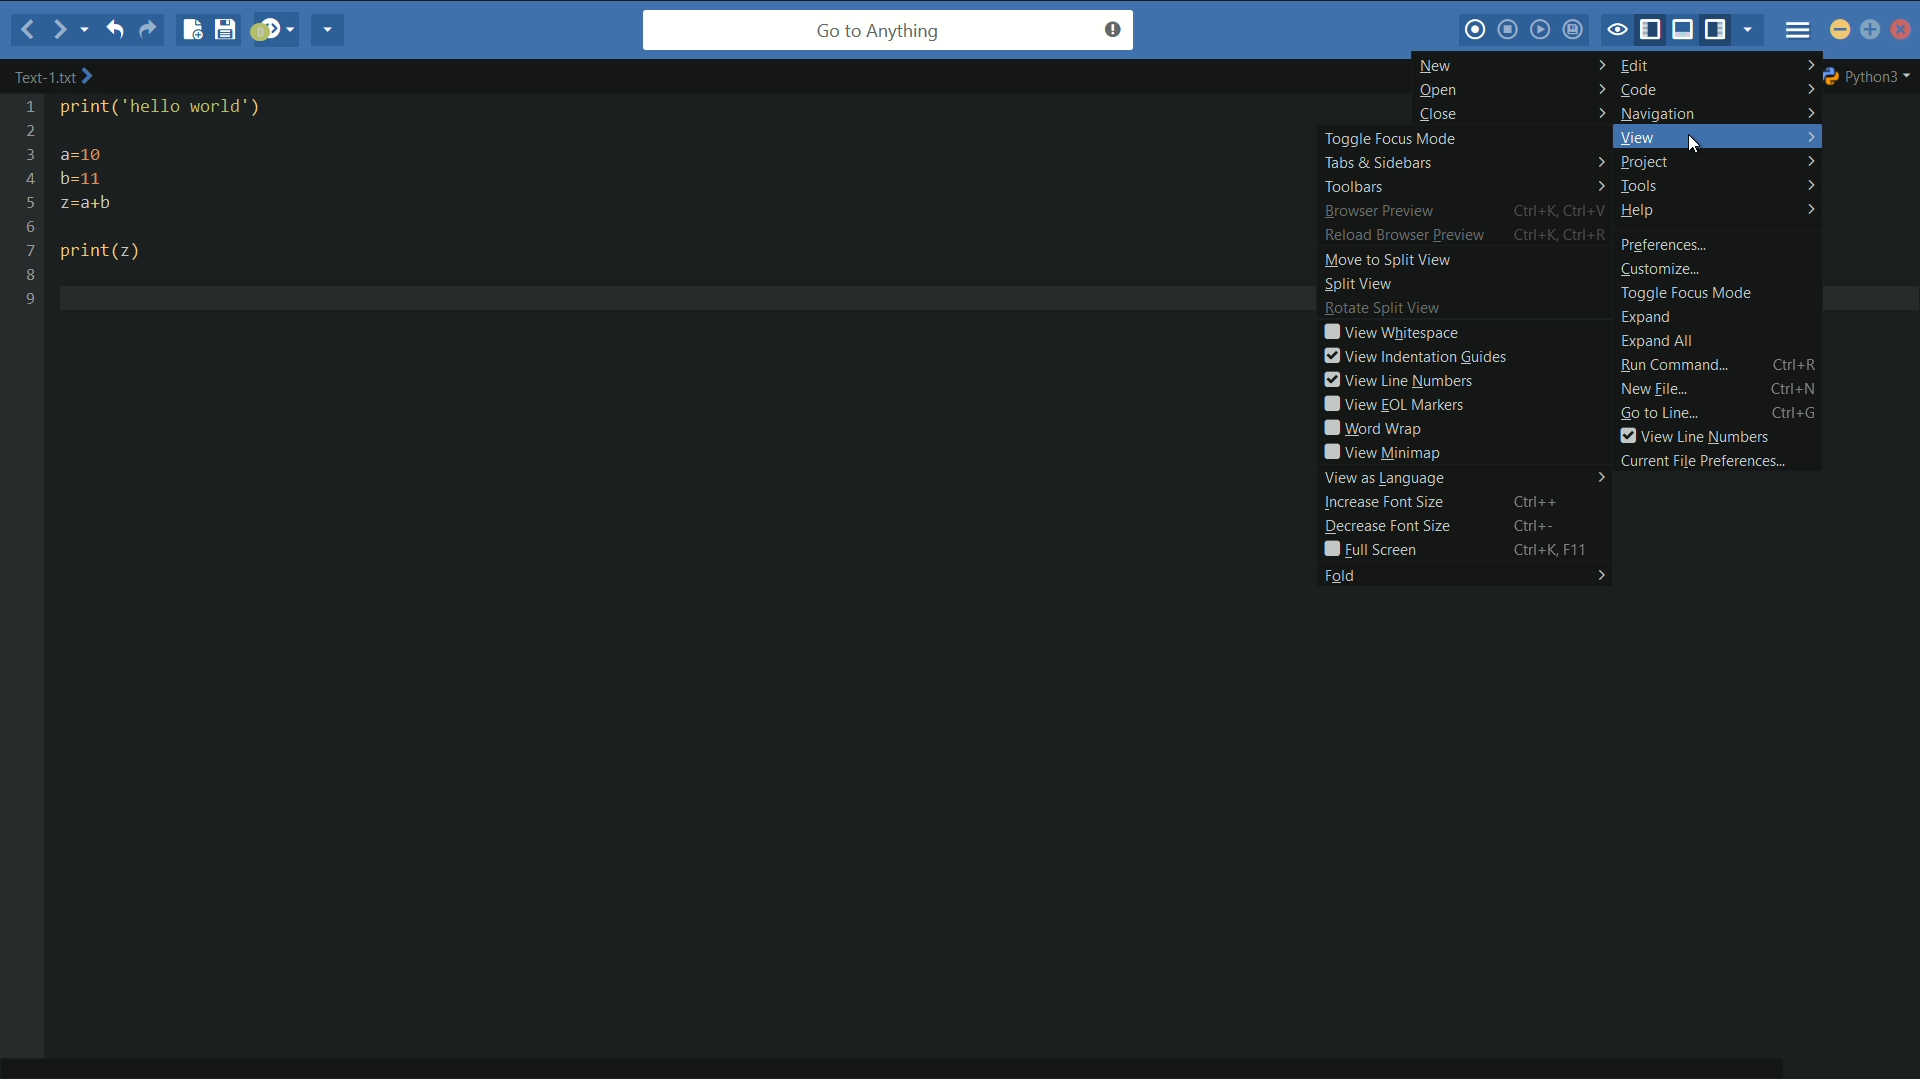 The height and width of the screenshot is (1080, 1920). I want to click on save macro to toolbox, so click(1575, 31).